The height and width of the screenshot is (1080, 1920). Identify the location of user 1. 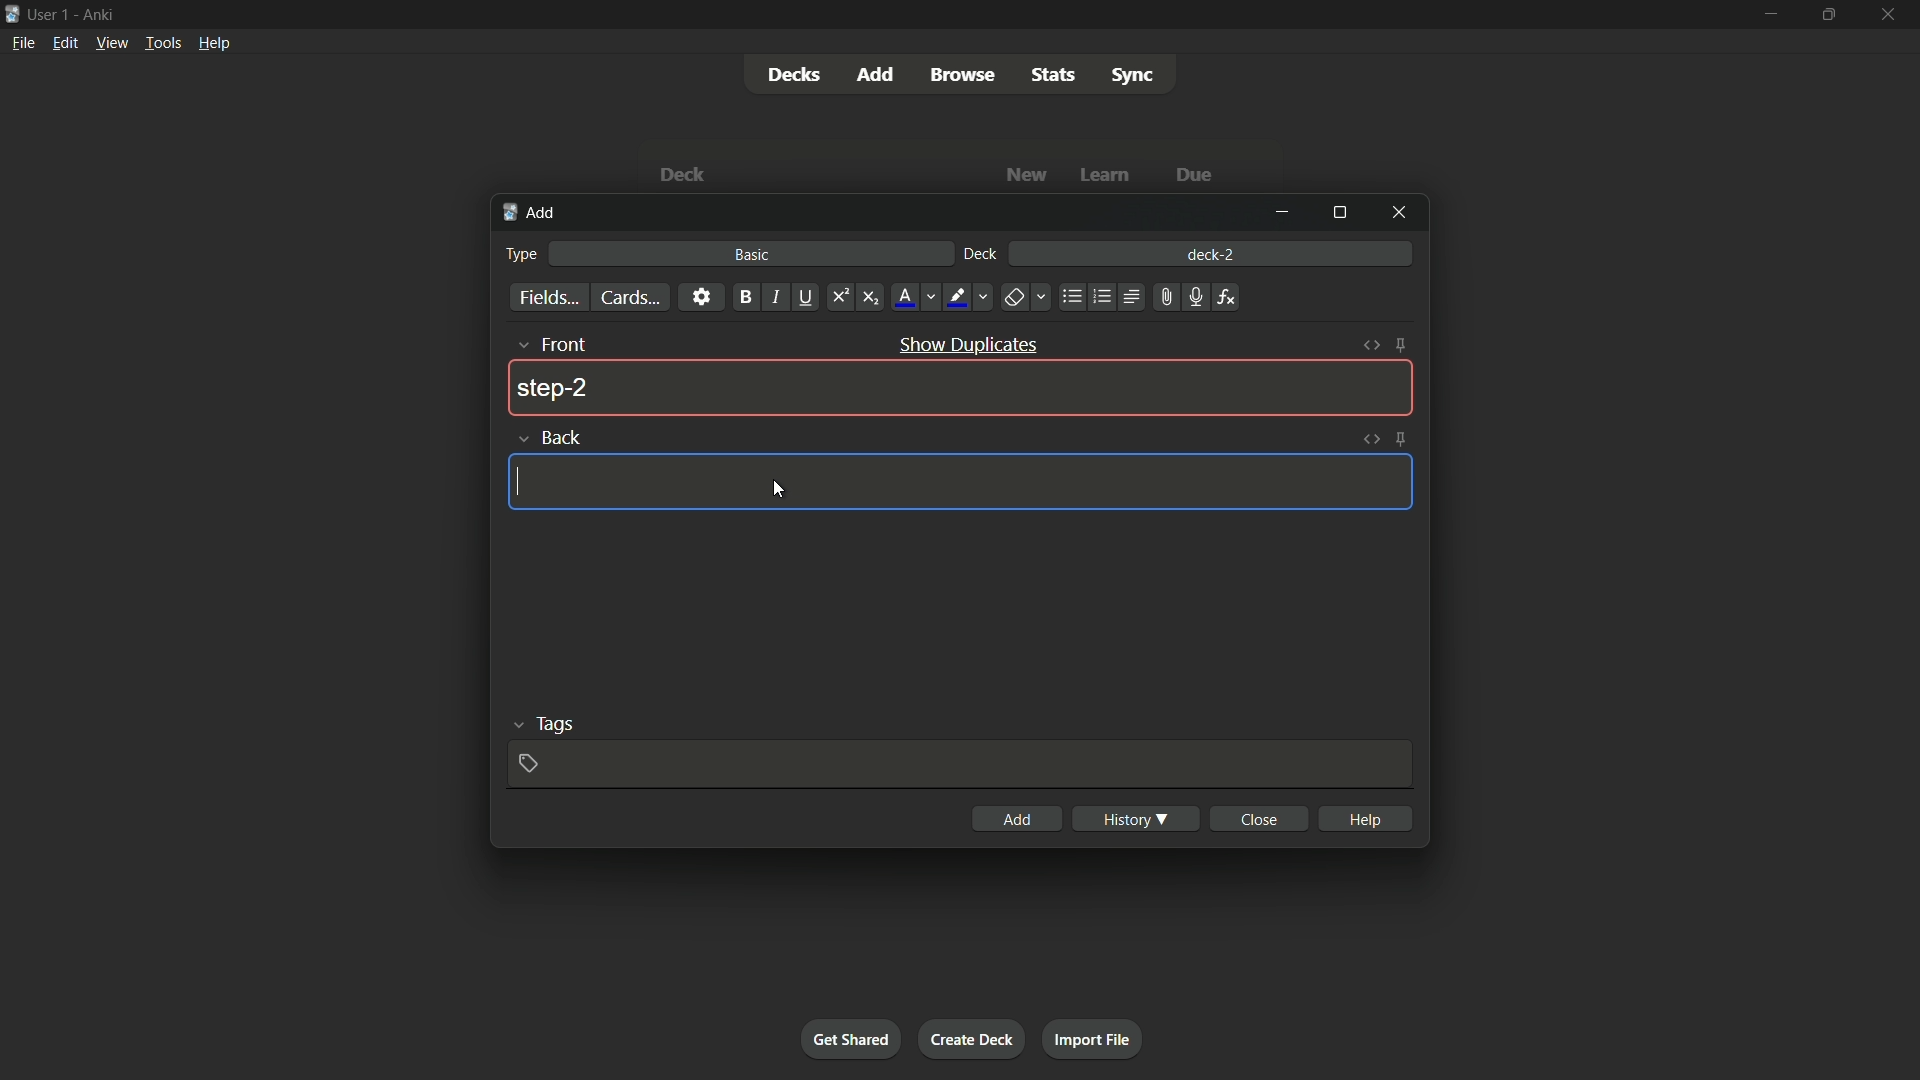
(51, 17).